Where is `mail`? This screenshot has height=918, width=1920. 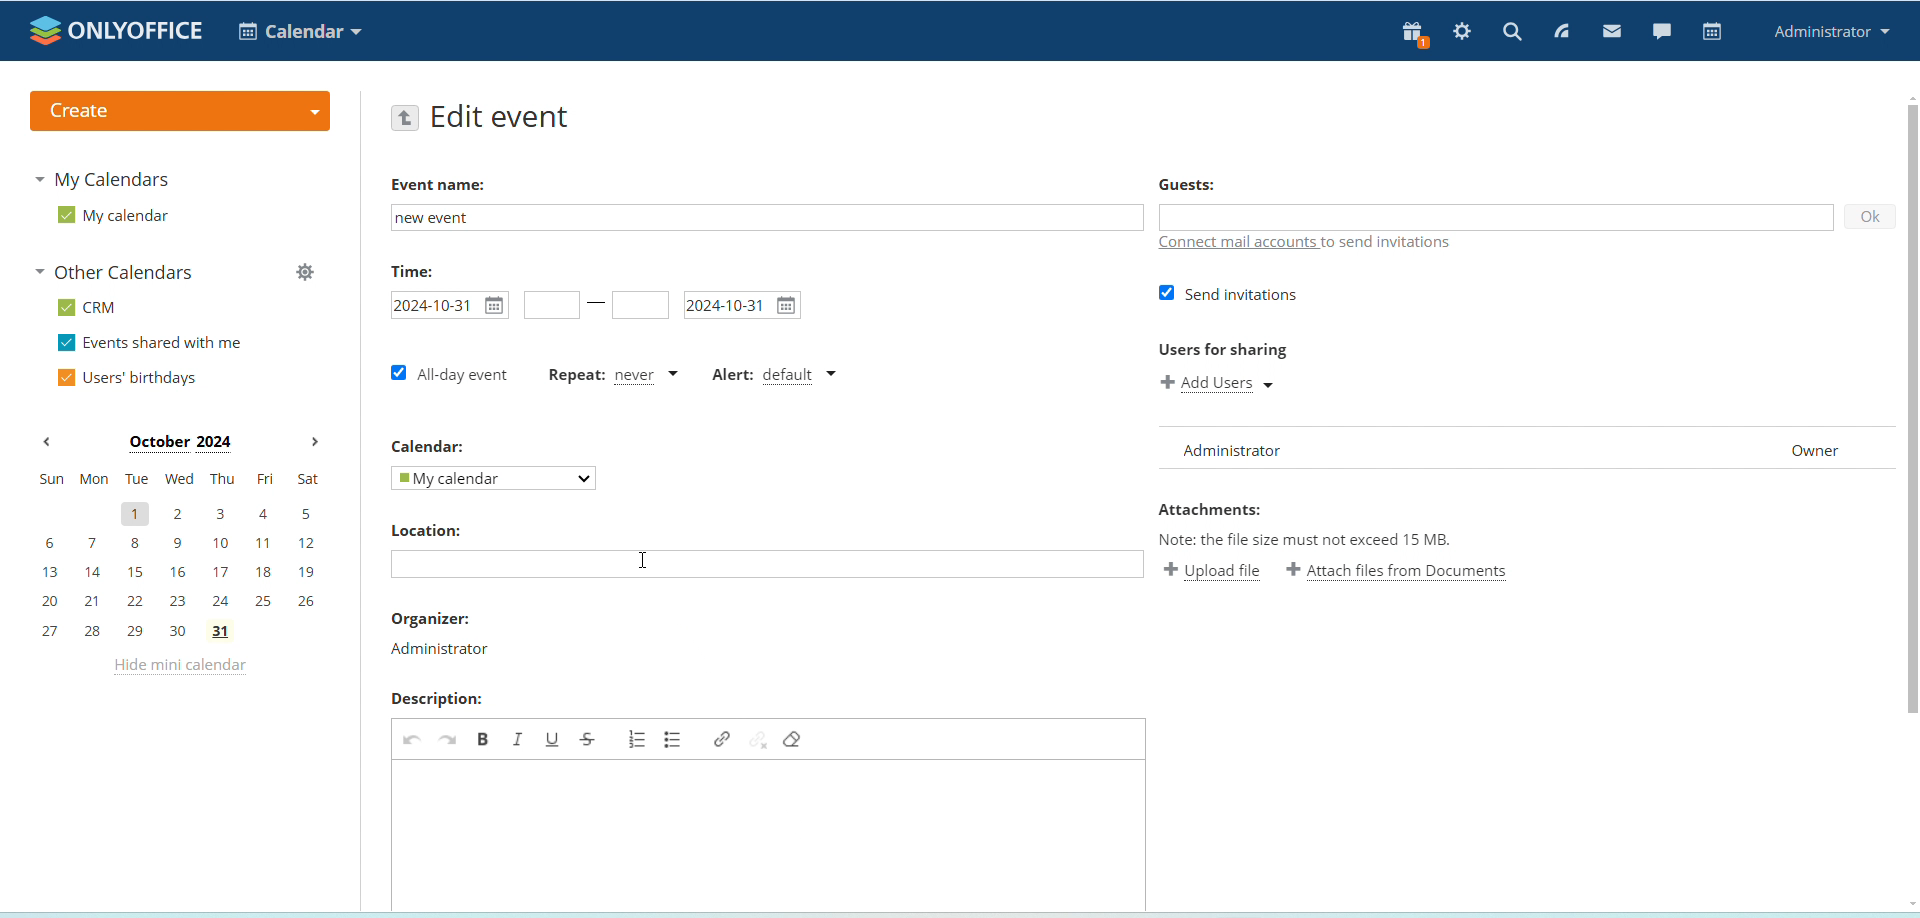
mail is located at coordinates (1613, 33).